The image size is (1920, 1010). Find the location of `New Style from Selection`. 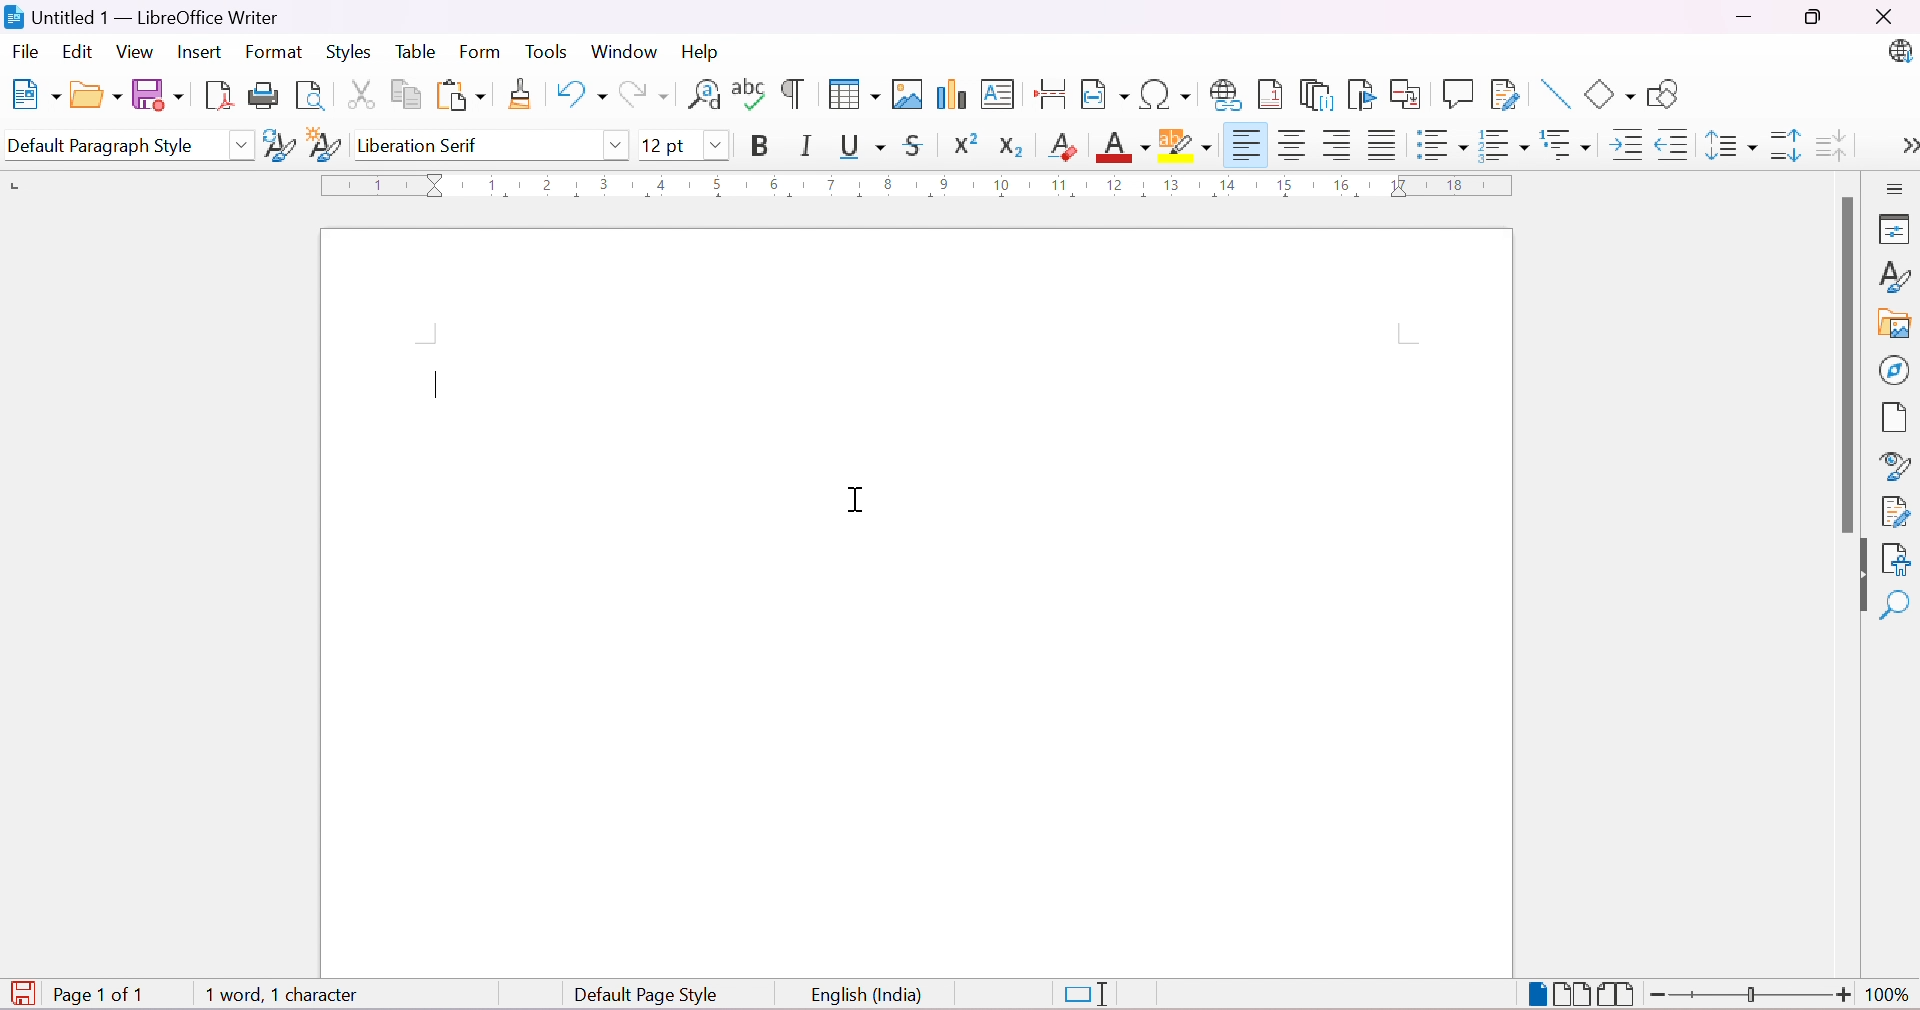

New Style from Selection is located at coordinates (322, 144).